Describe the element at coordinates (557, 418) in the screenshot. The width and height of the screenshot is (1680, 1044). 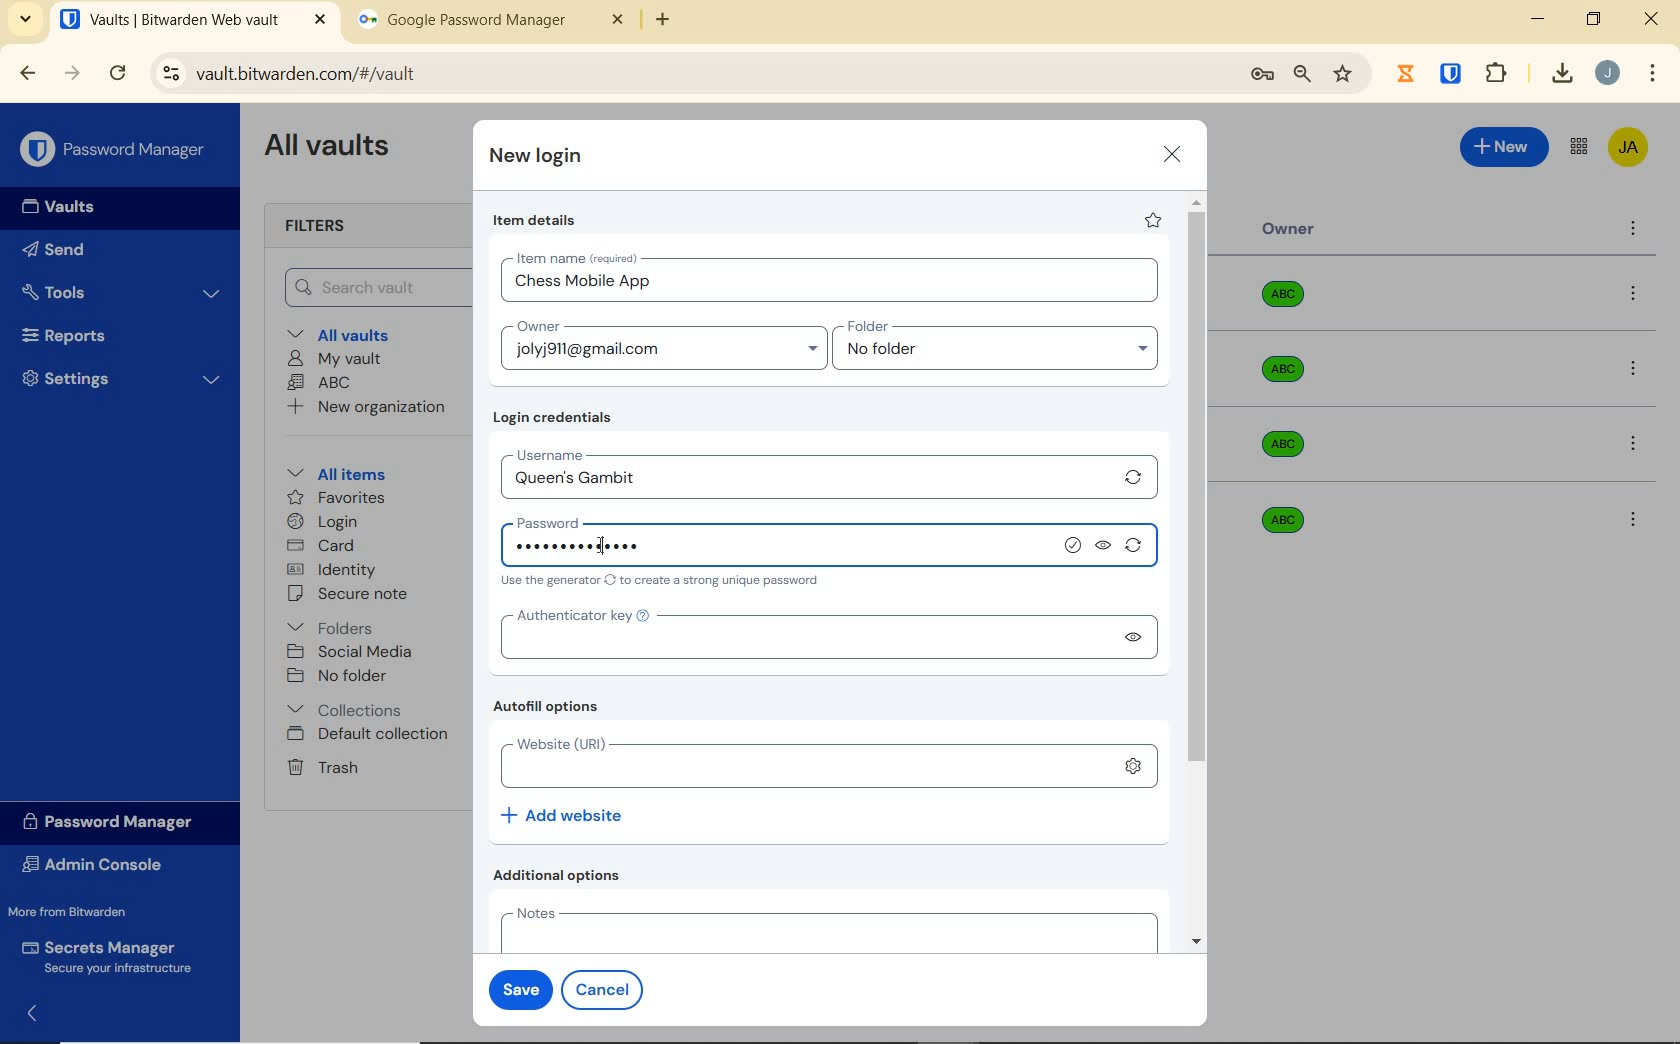
I see `Login credentials` at that location.